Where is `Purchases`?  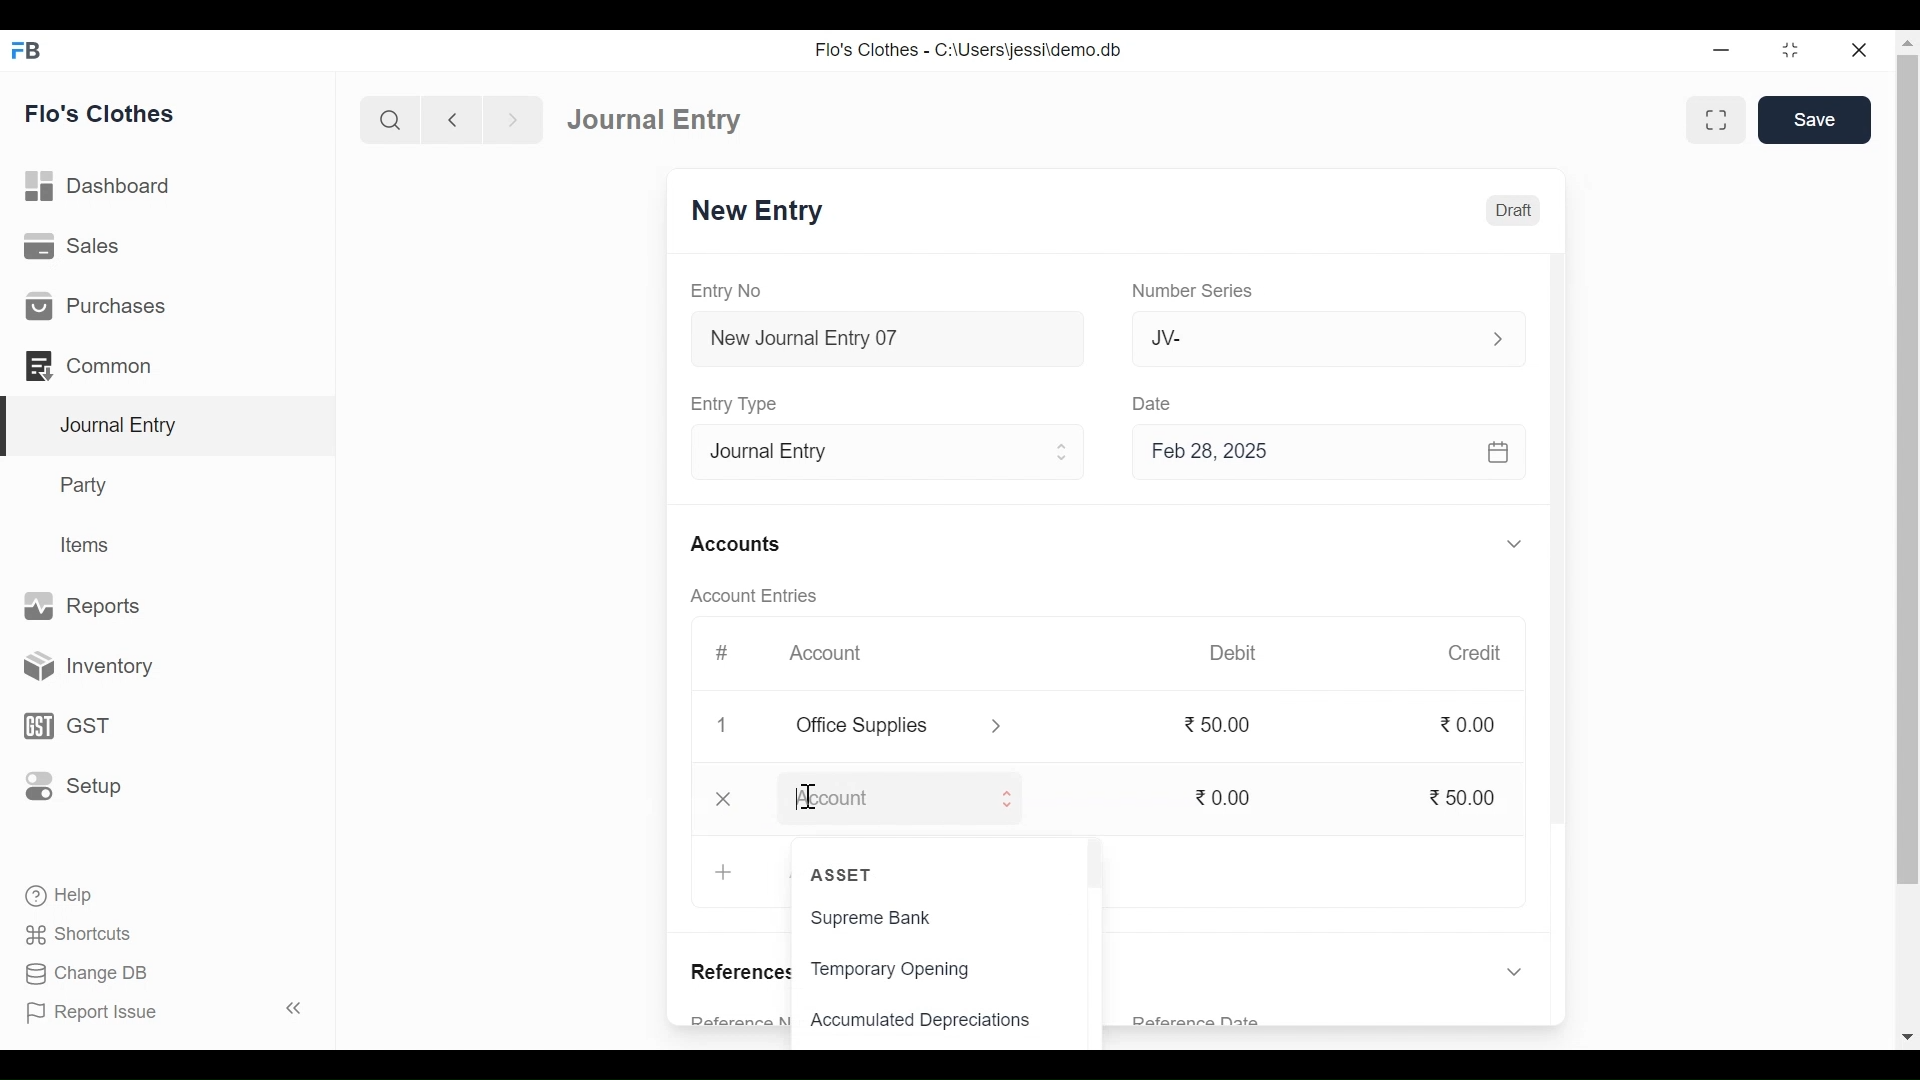
Purchases is located at coordinates (96, 305).